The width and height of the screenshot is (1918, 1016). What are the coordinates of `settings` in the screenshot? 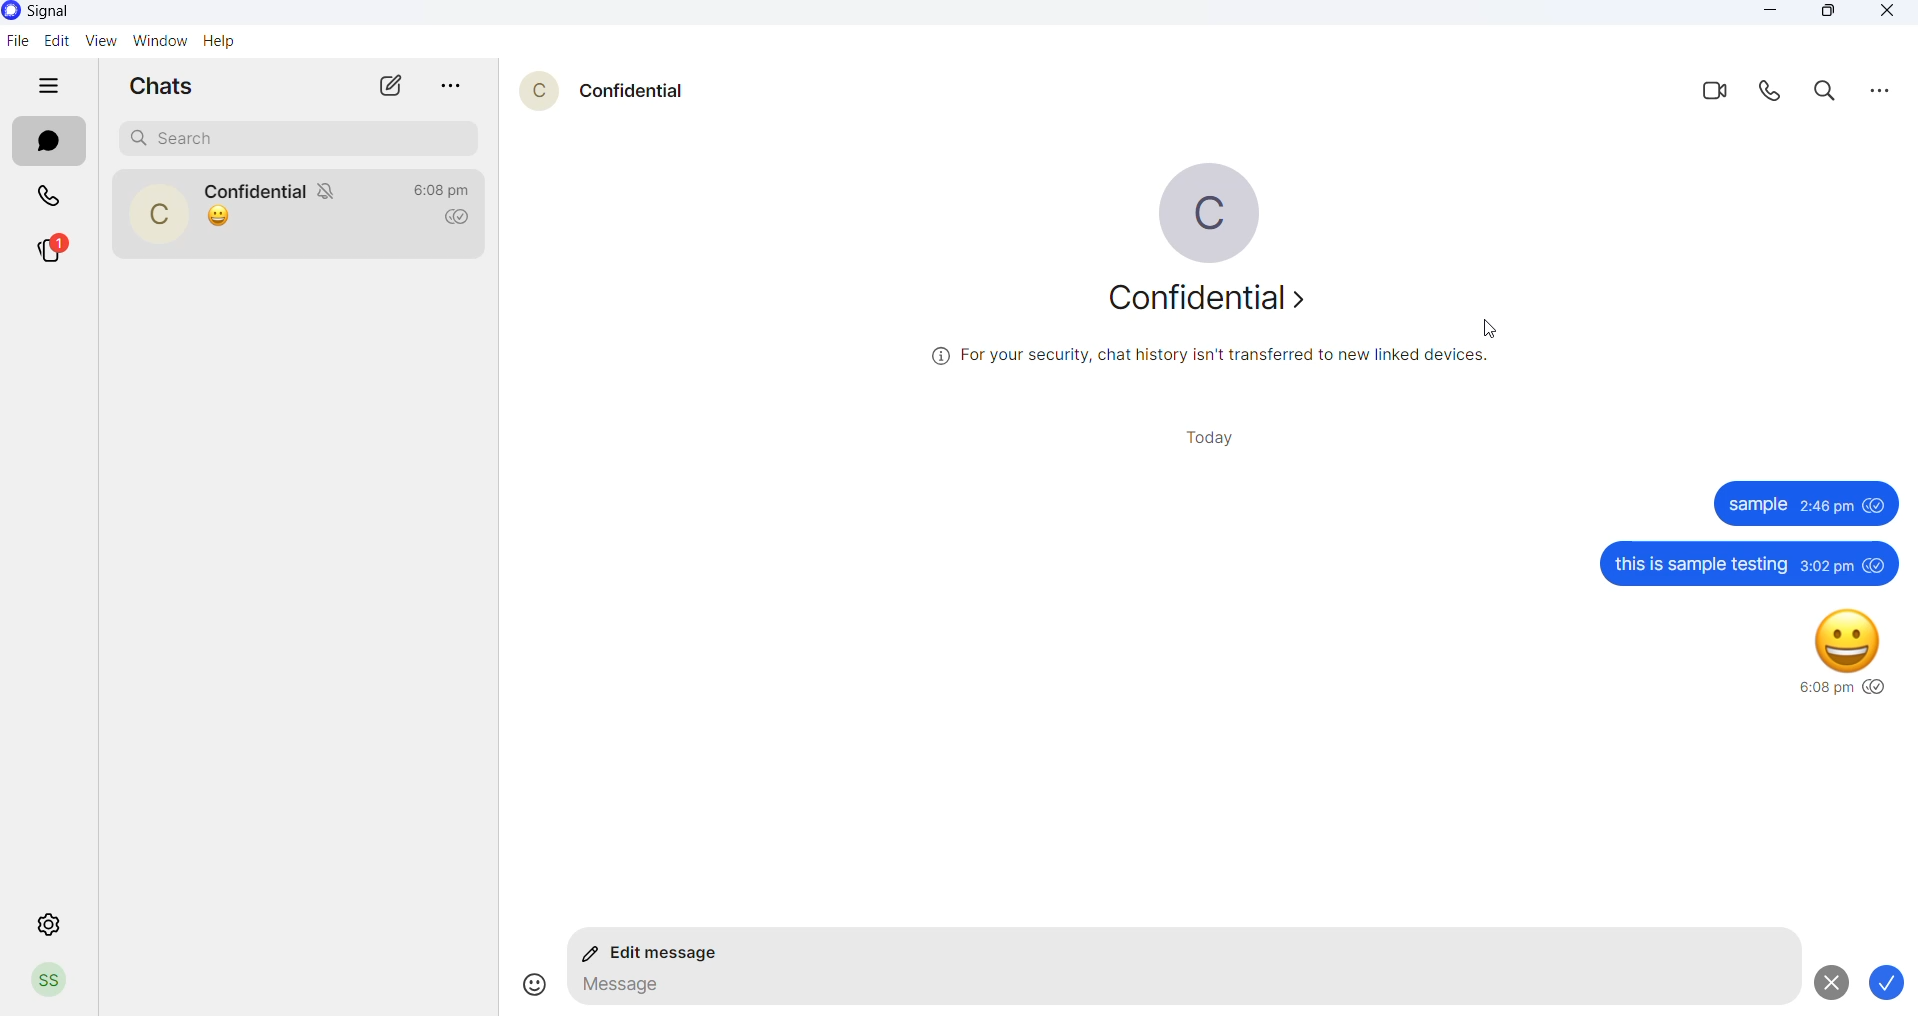 It's located at (51, 921).